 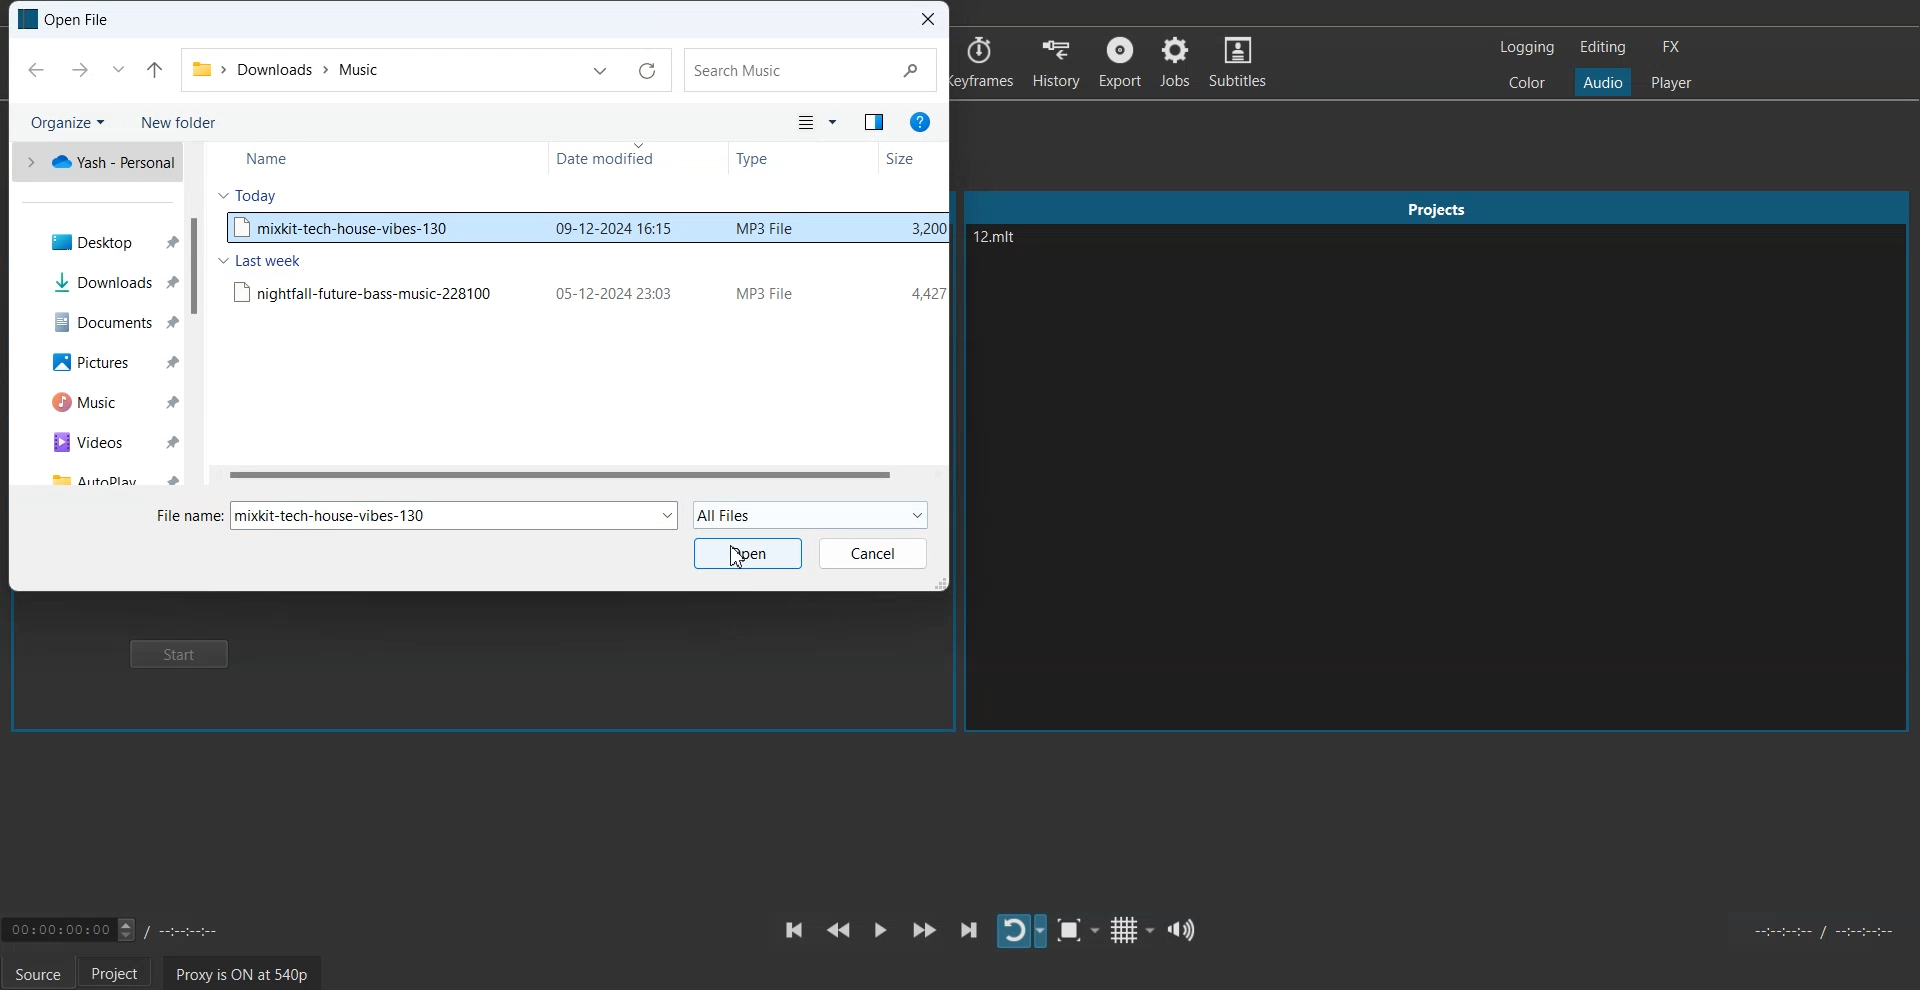 I want to click on Horizontal Scroll Bar, so click(x=576, y=476).